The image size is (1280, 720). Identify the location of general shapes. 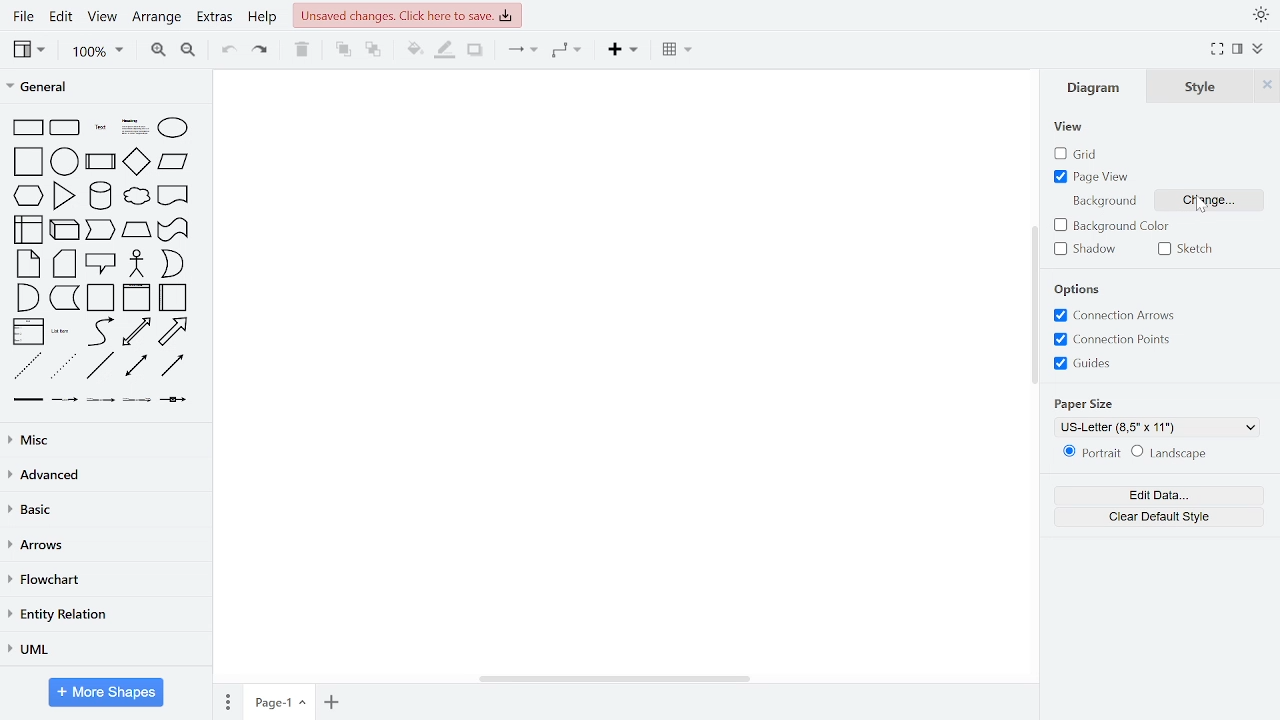
(62, 332).